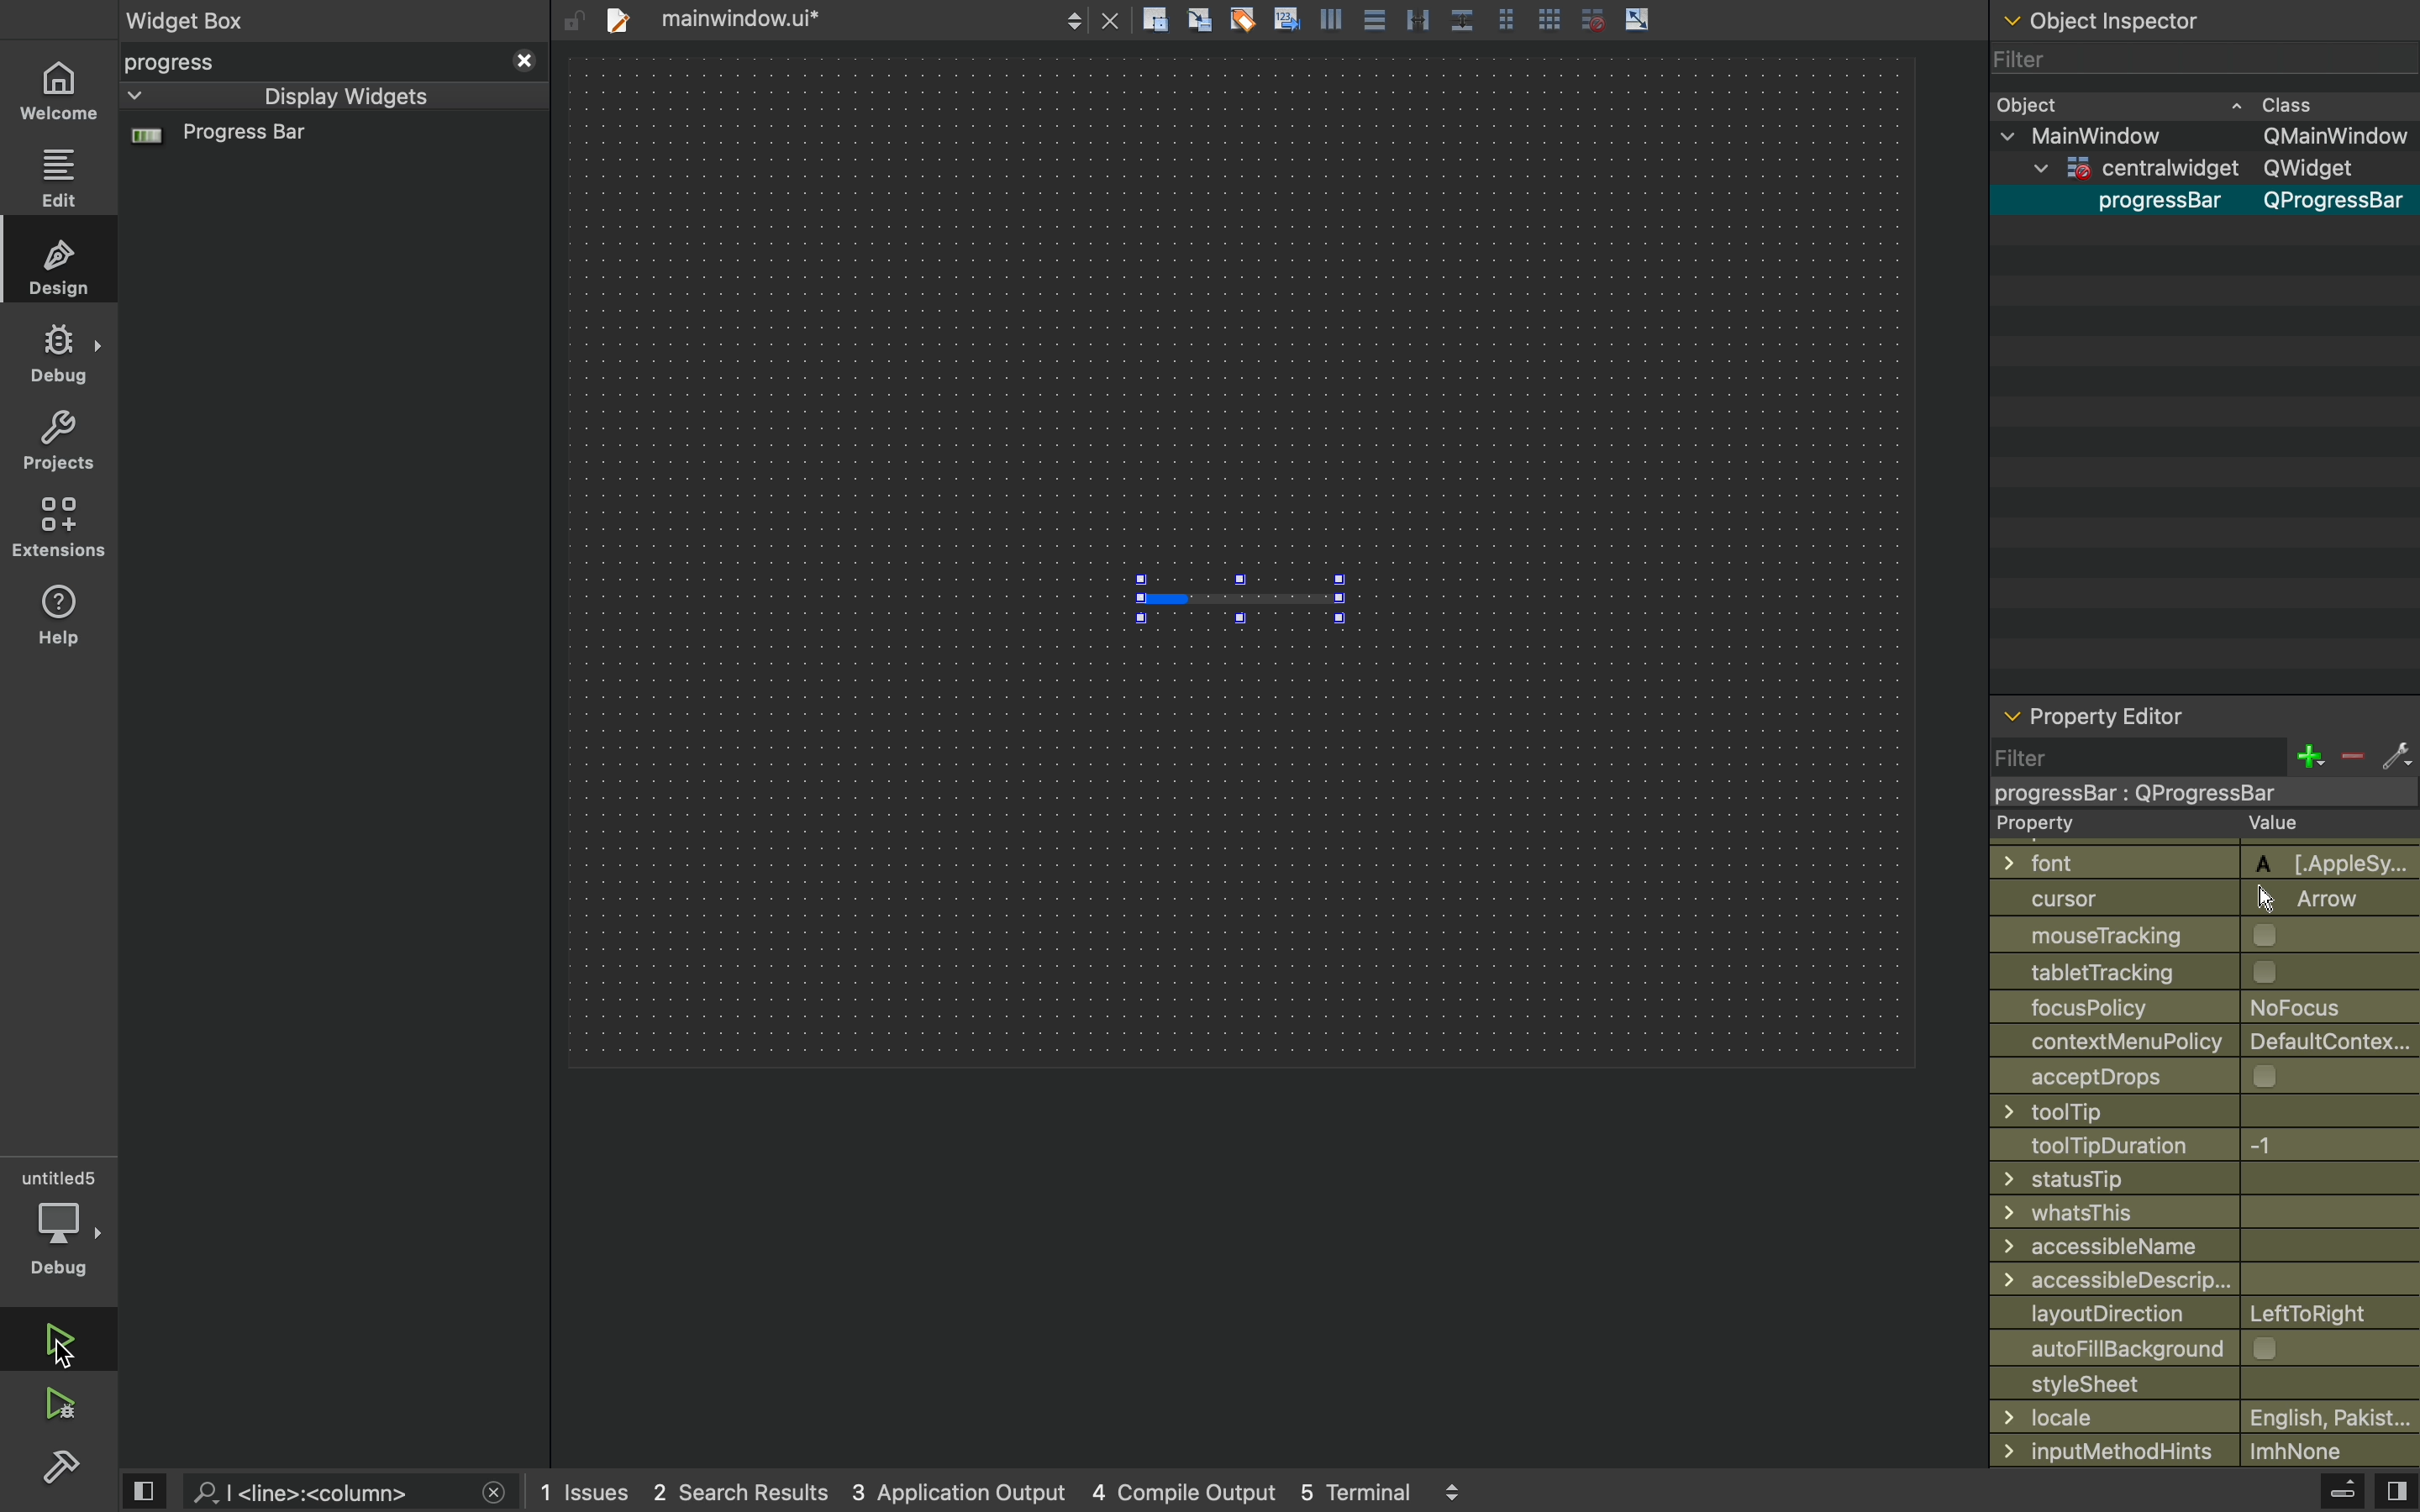 This screenshot has height=1512, width=2420. Describe the element at coordinates (306, 96) in the screenshot. I see `display widget` at that location.